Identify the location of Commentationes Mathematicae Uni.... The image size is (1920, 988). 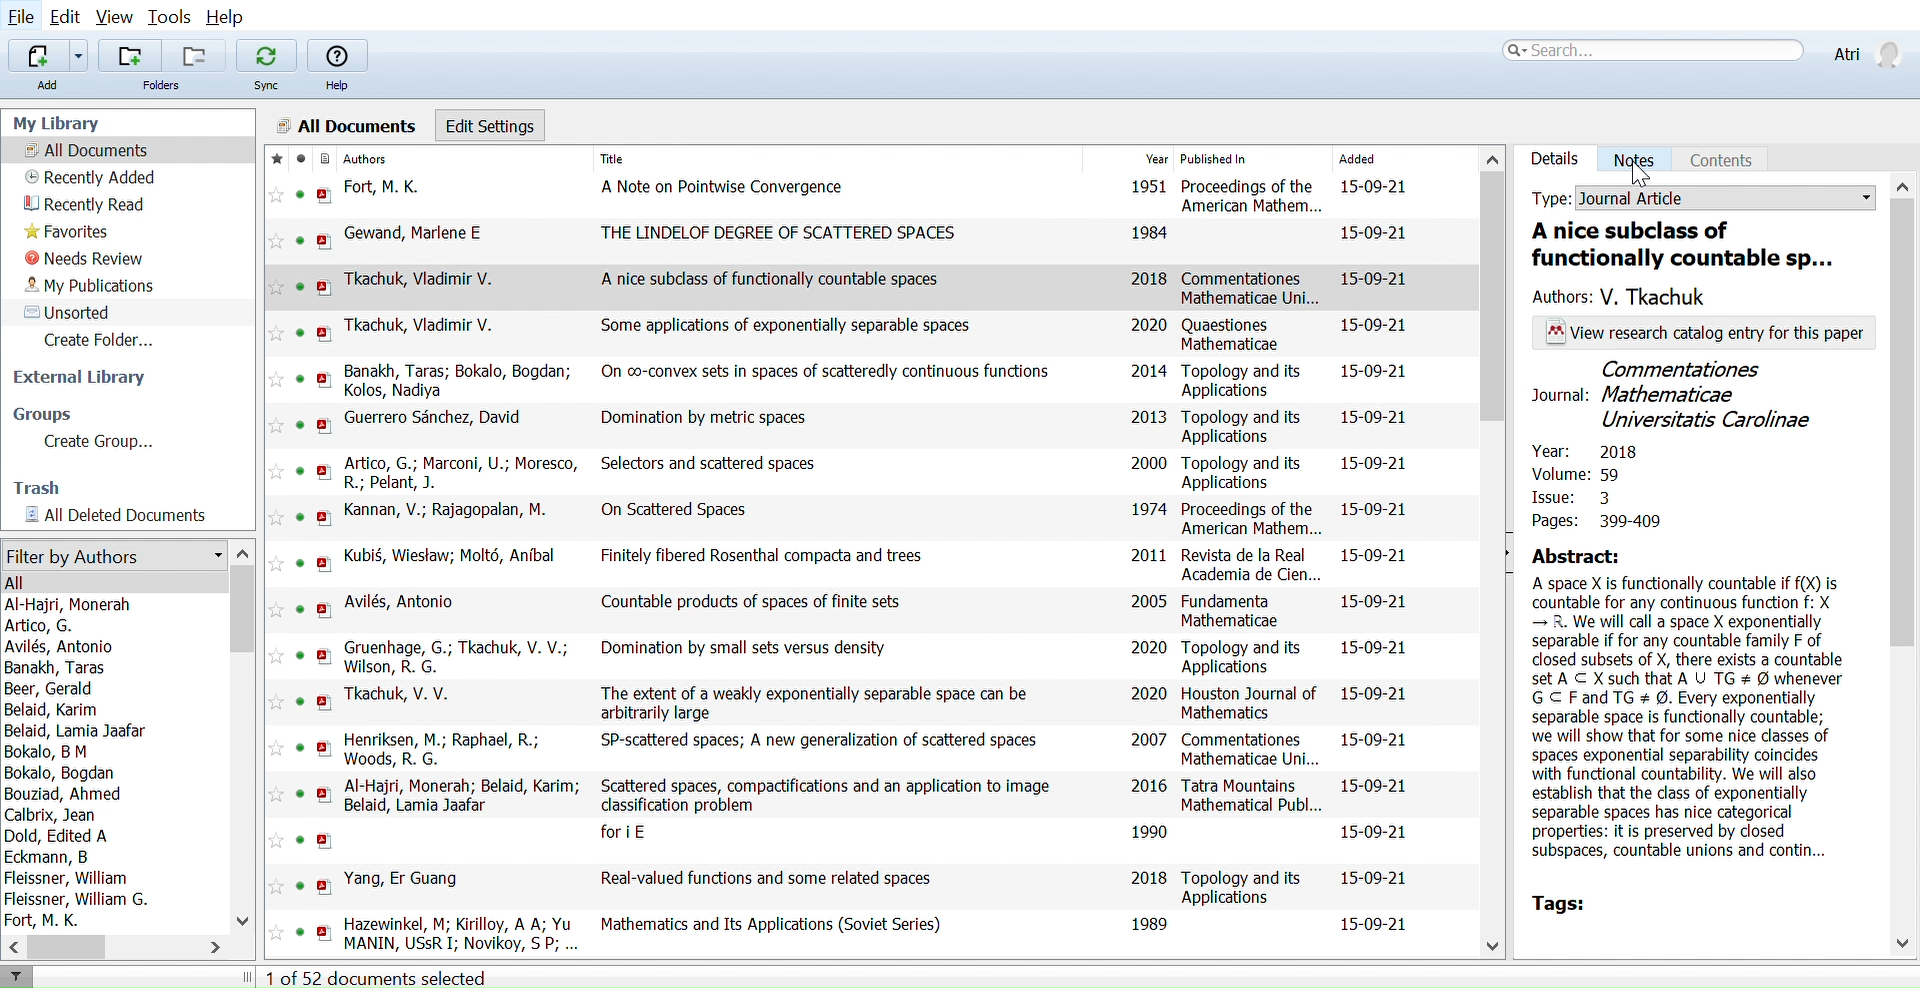
(1252, 749).